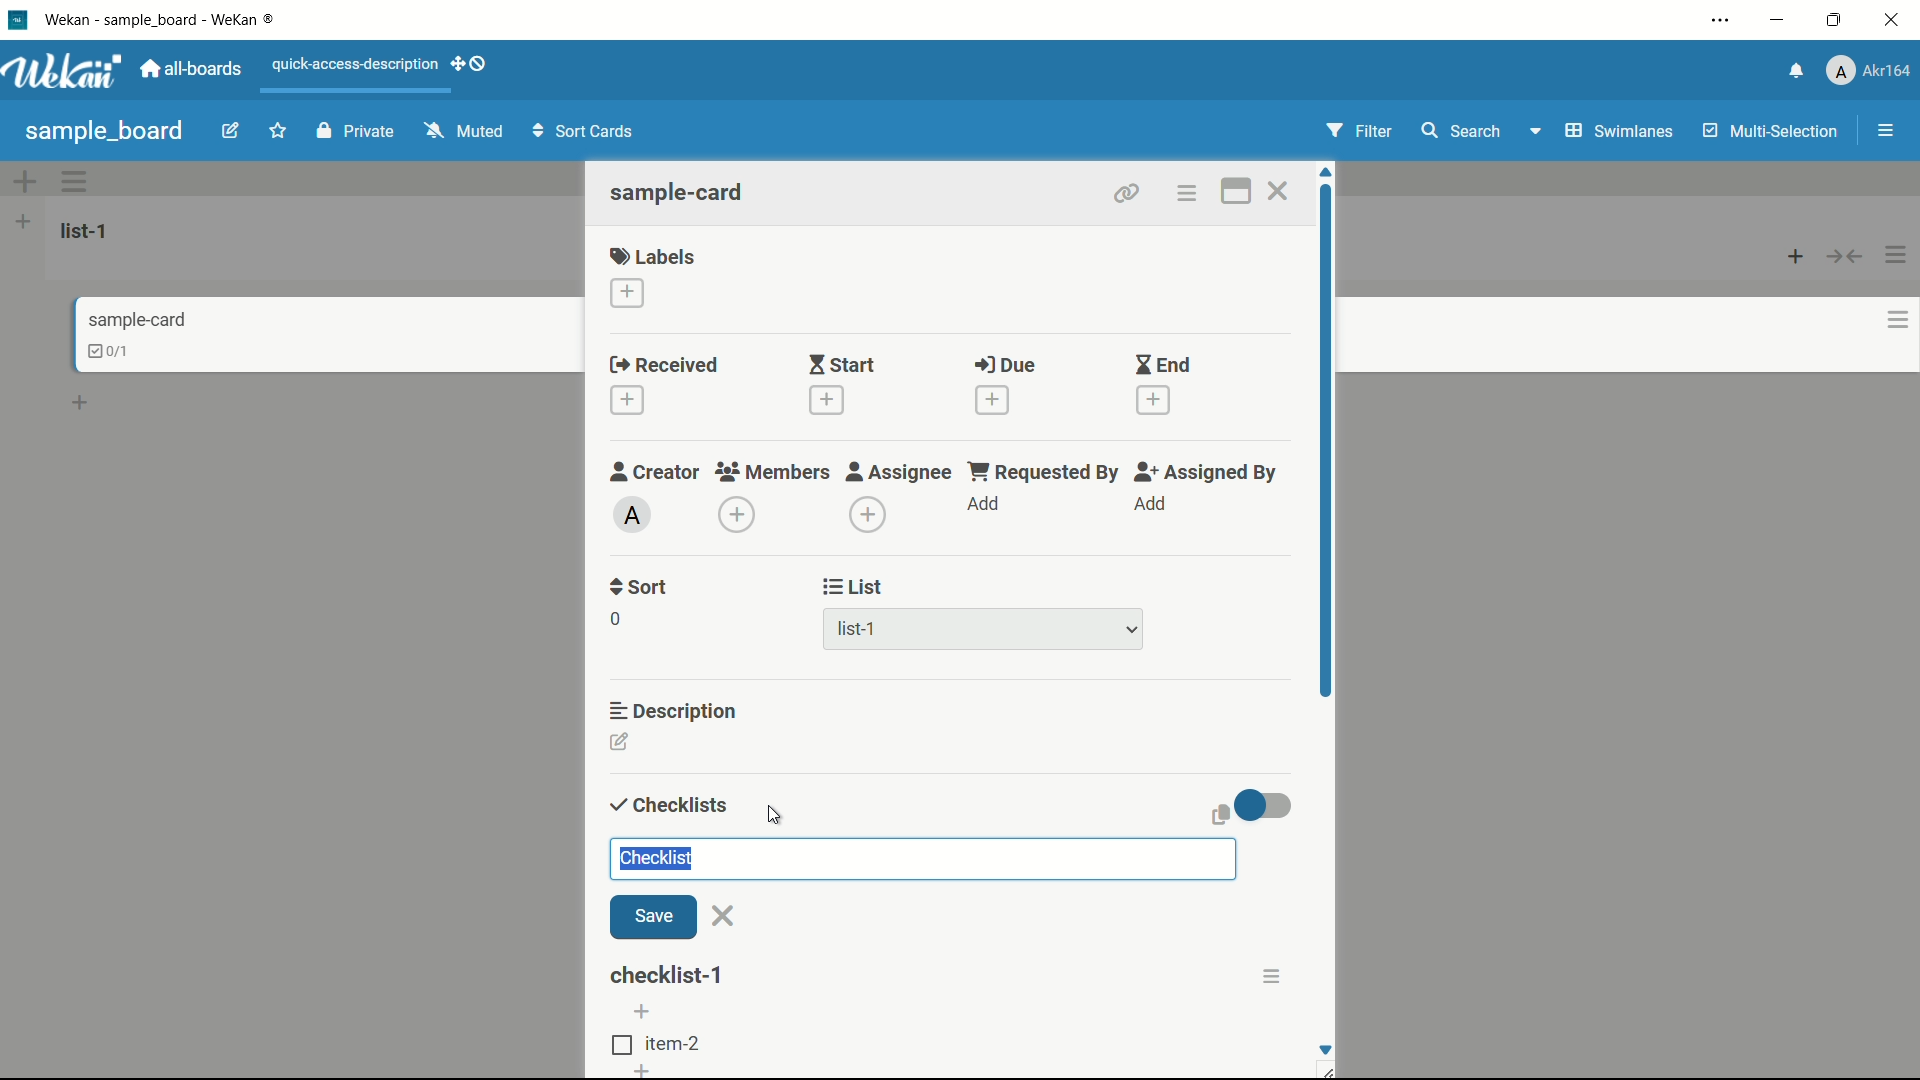 The width and height of the screenshot is (1920, 1080). I want to click on creator, so click(655, 471).